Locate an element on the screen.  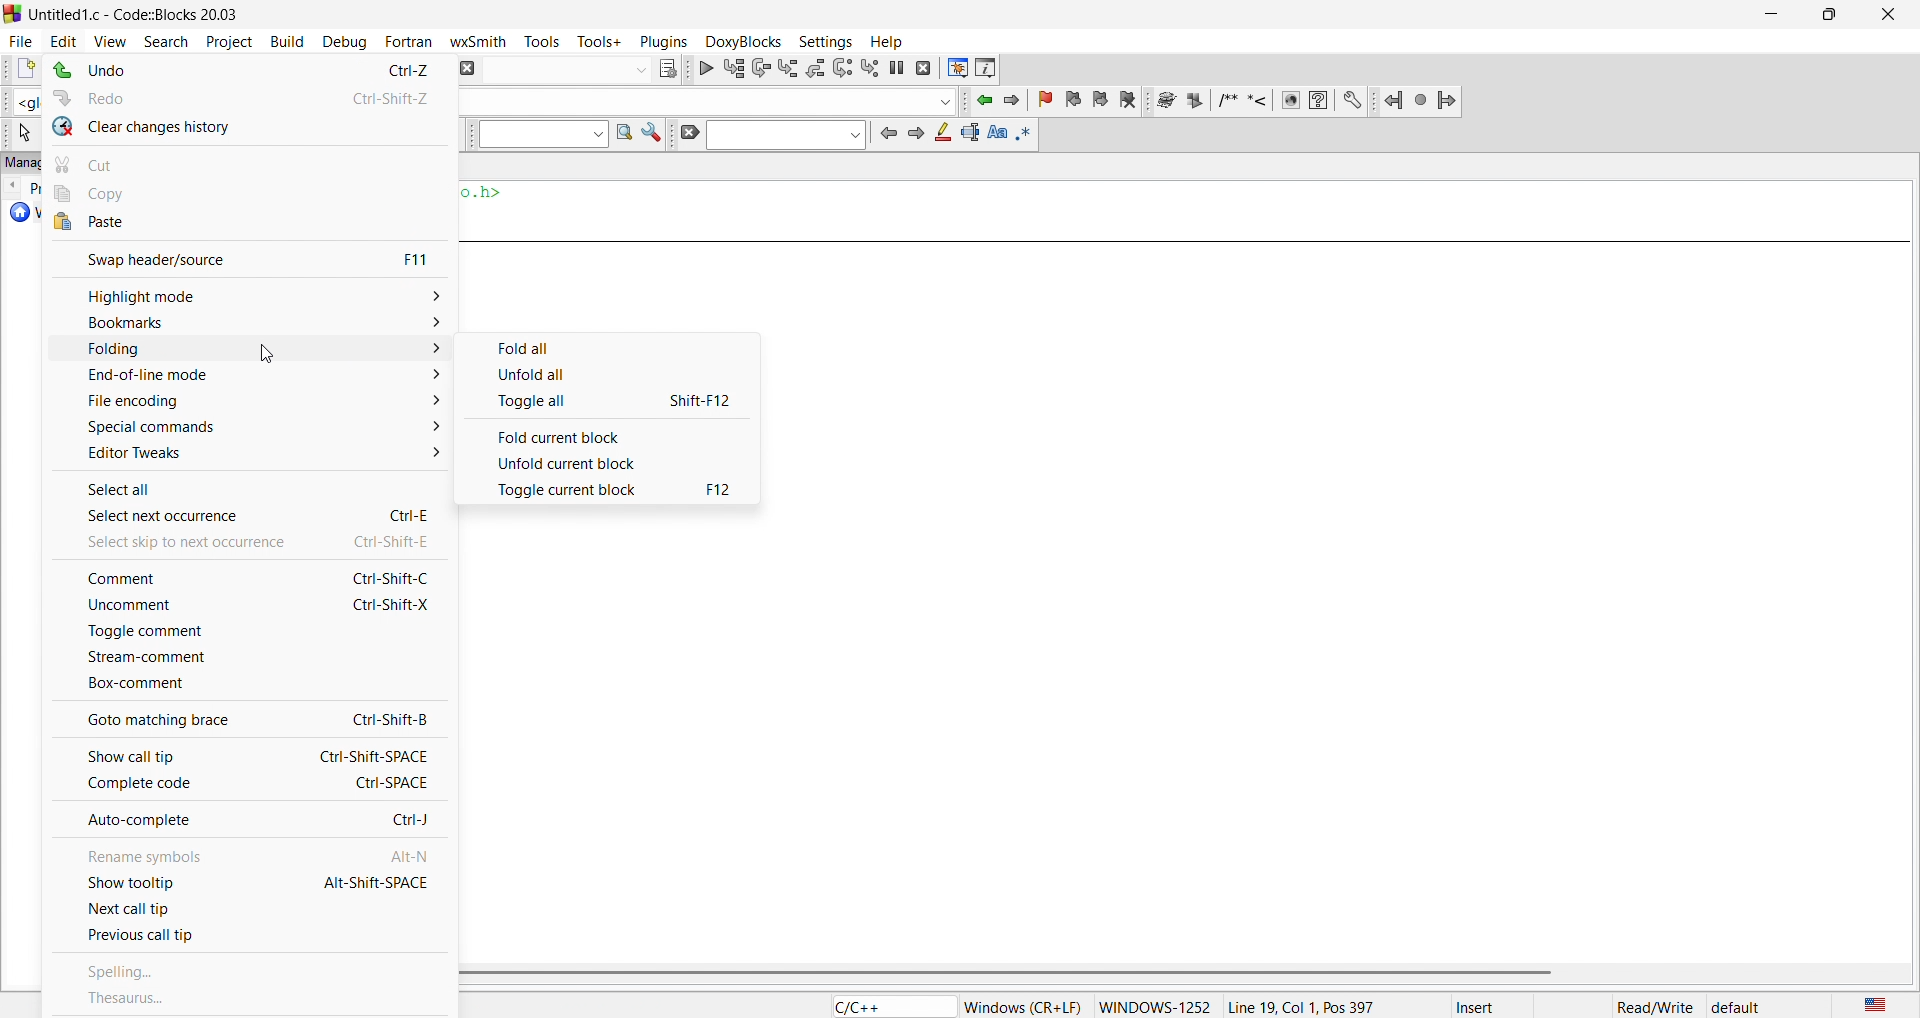
maximize/restore is located at coordinates (1823, 16).